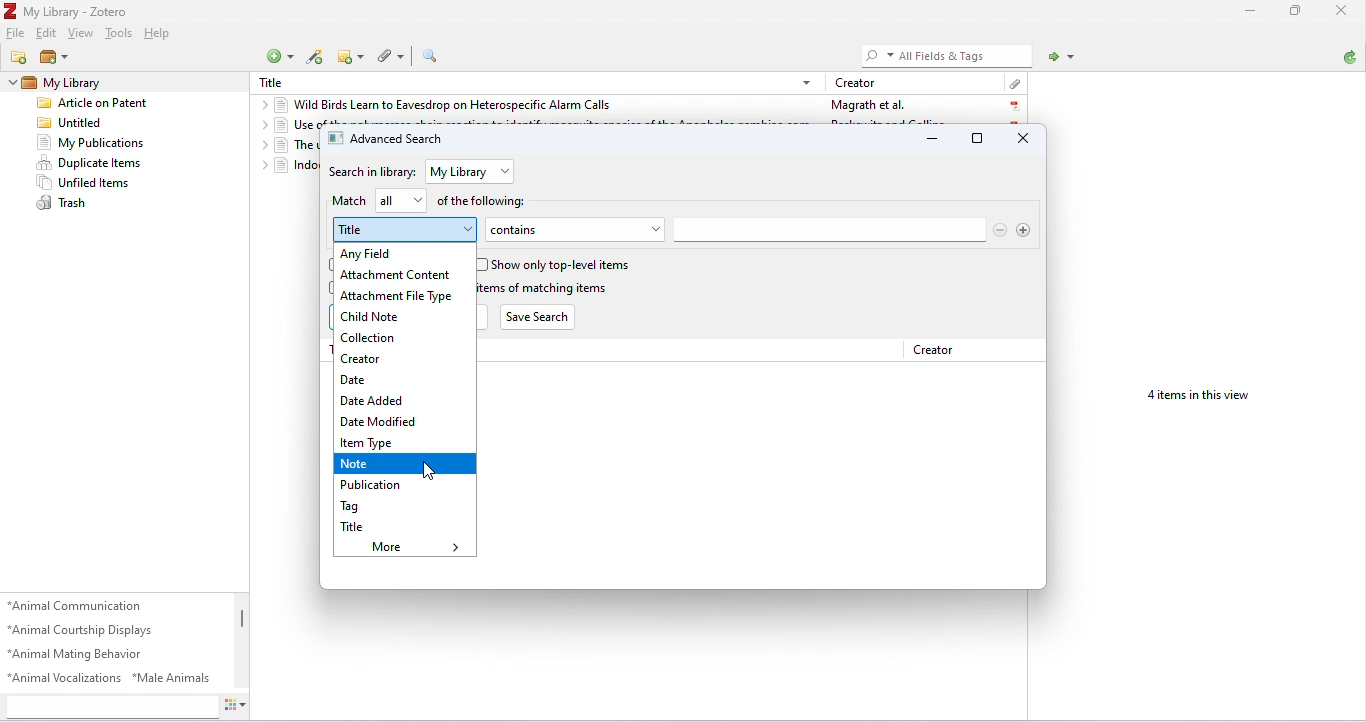 The width and height of the screenshot is (1366, 722). I want to click on duplicate items, so click(90, 162).